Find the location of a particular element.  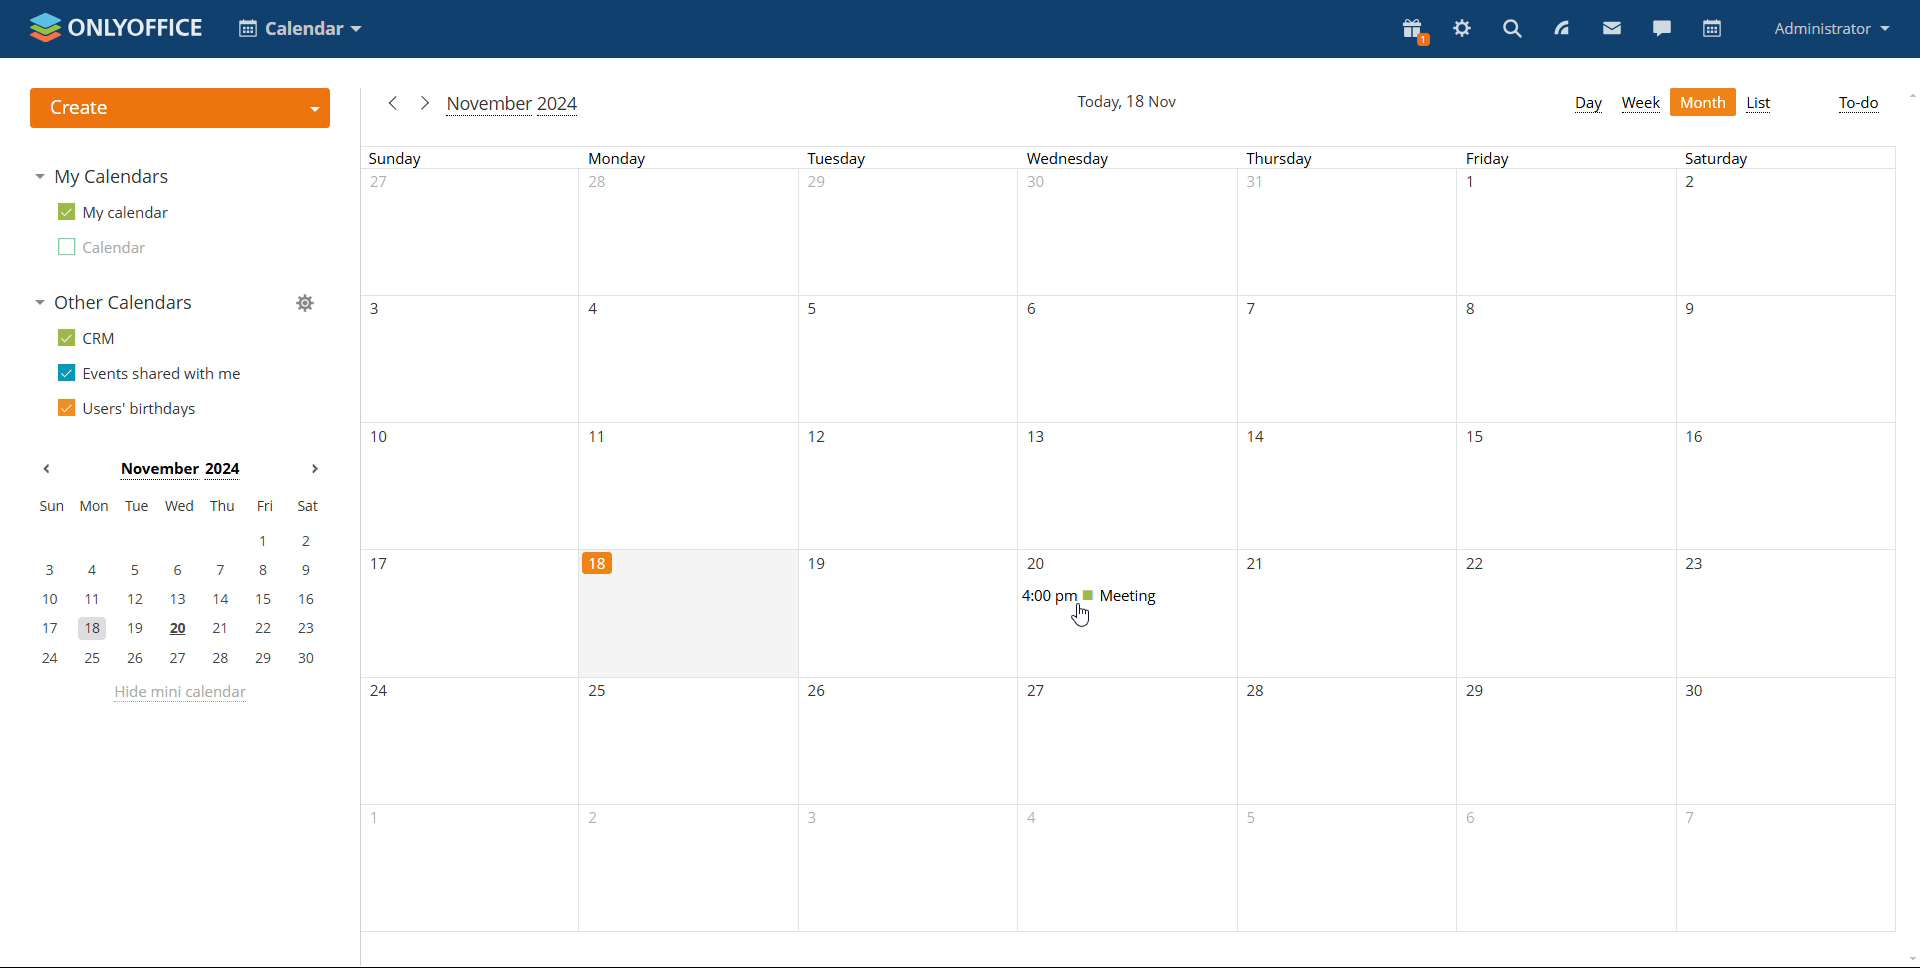

scheduled event  is located at coordinates (1121, 596).